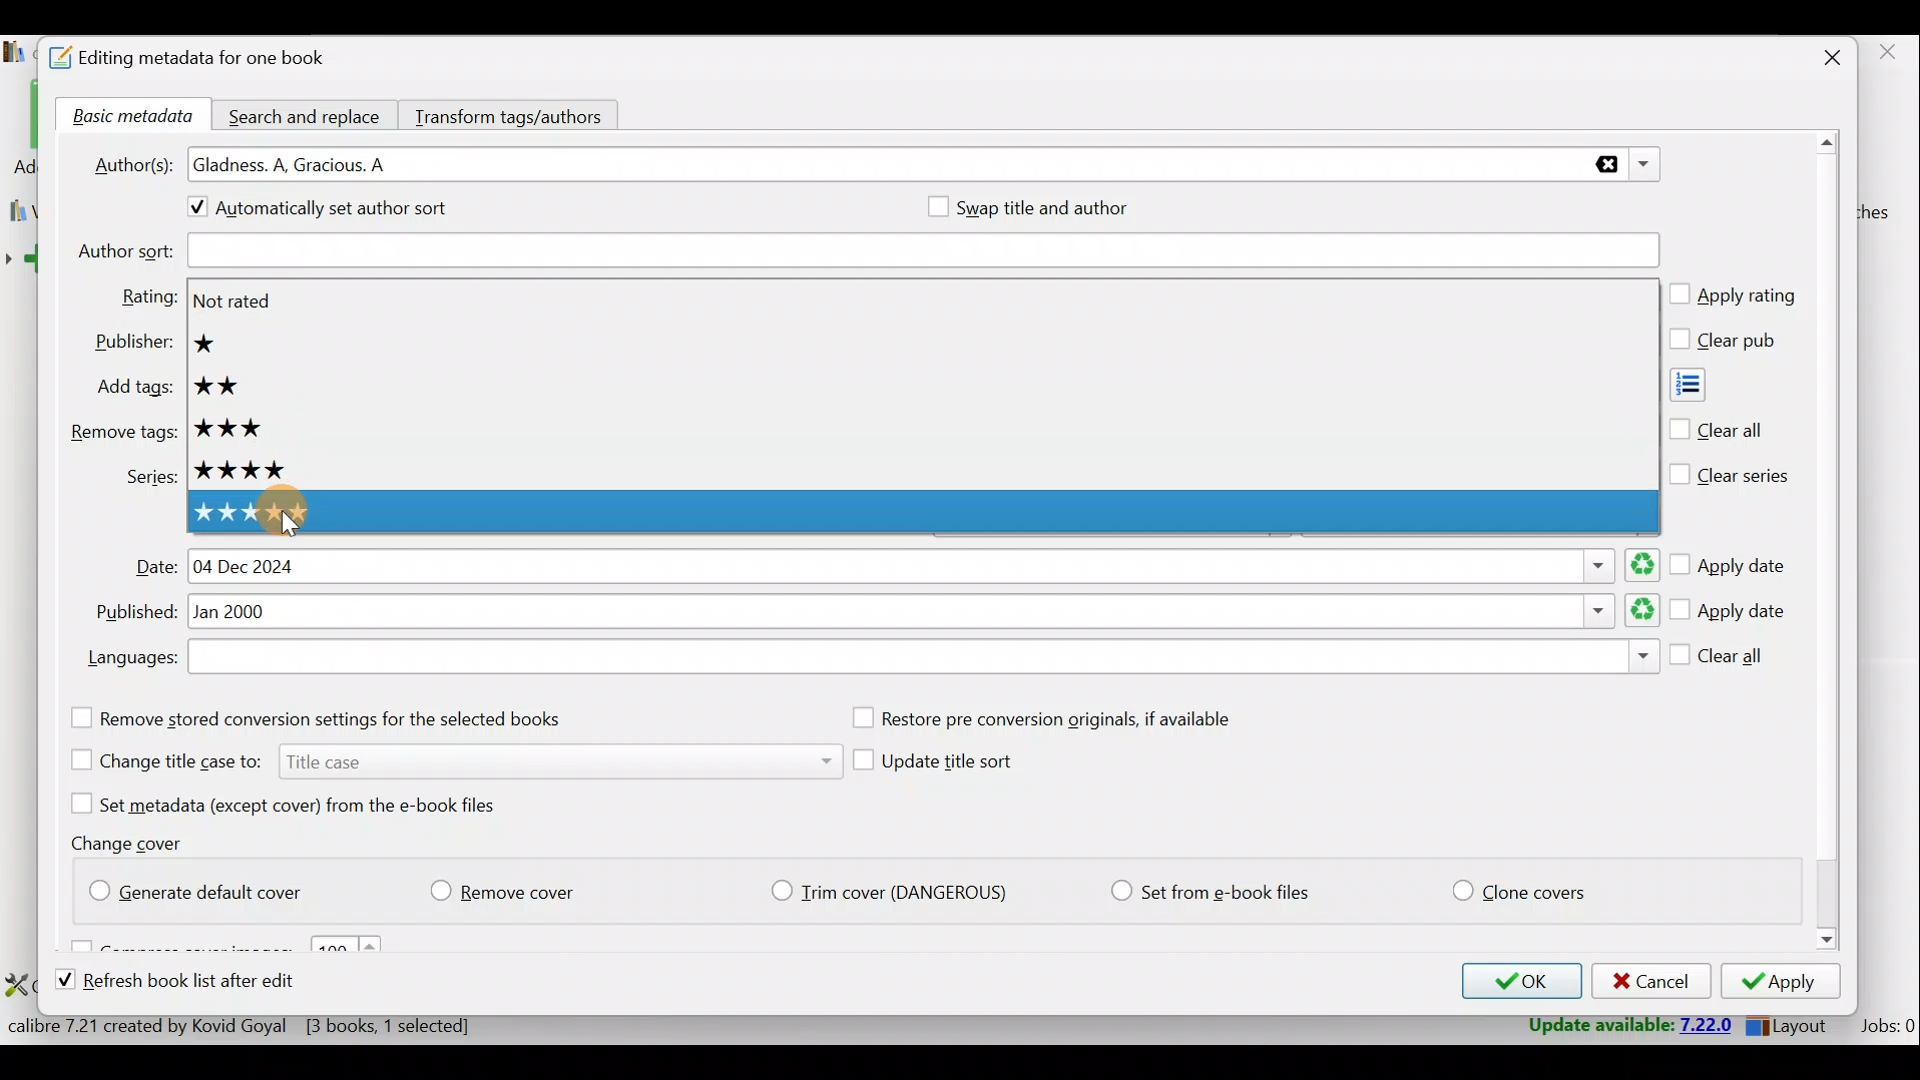 The image size is (1920, 1080). What do you see at coordinates (1627, 1026) in the screenshot?
I see `Update` at bounding box center [1627, 1026].